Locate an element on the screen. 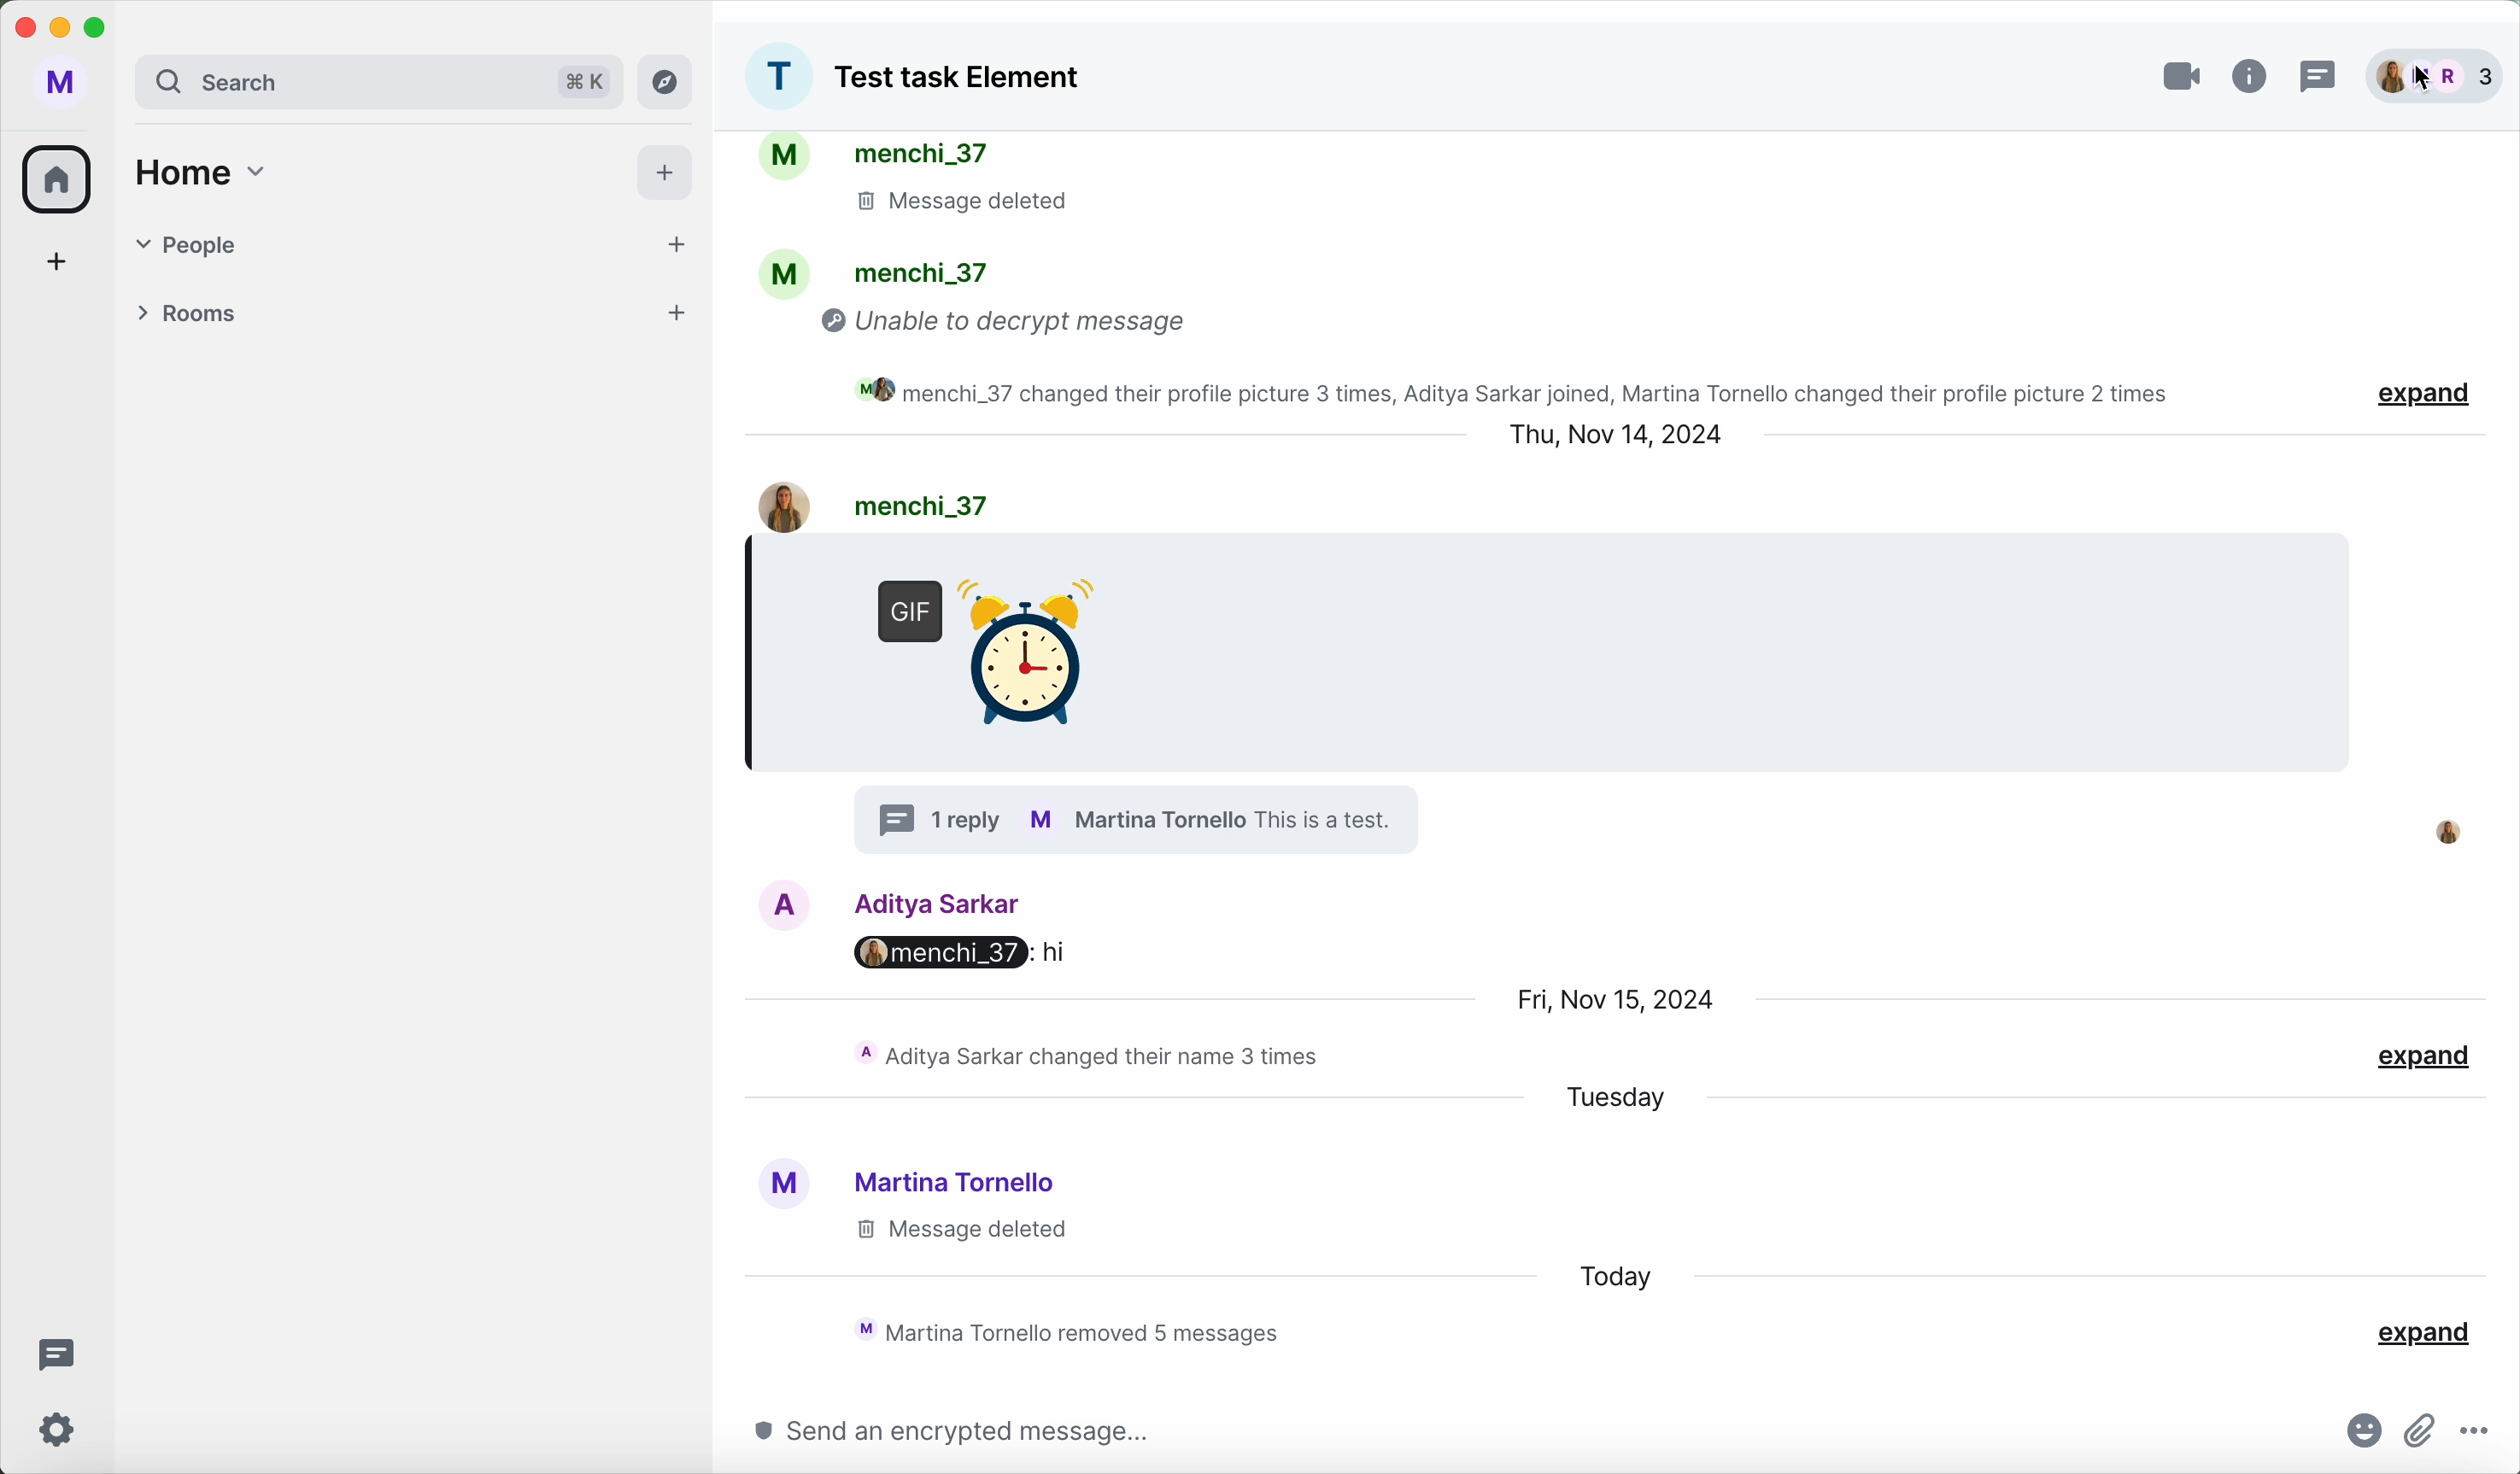 The image size is (2520, 1474). image profile is located at coordinates (786, 903).